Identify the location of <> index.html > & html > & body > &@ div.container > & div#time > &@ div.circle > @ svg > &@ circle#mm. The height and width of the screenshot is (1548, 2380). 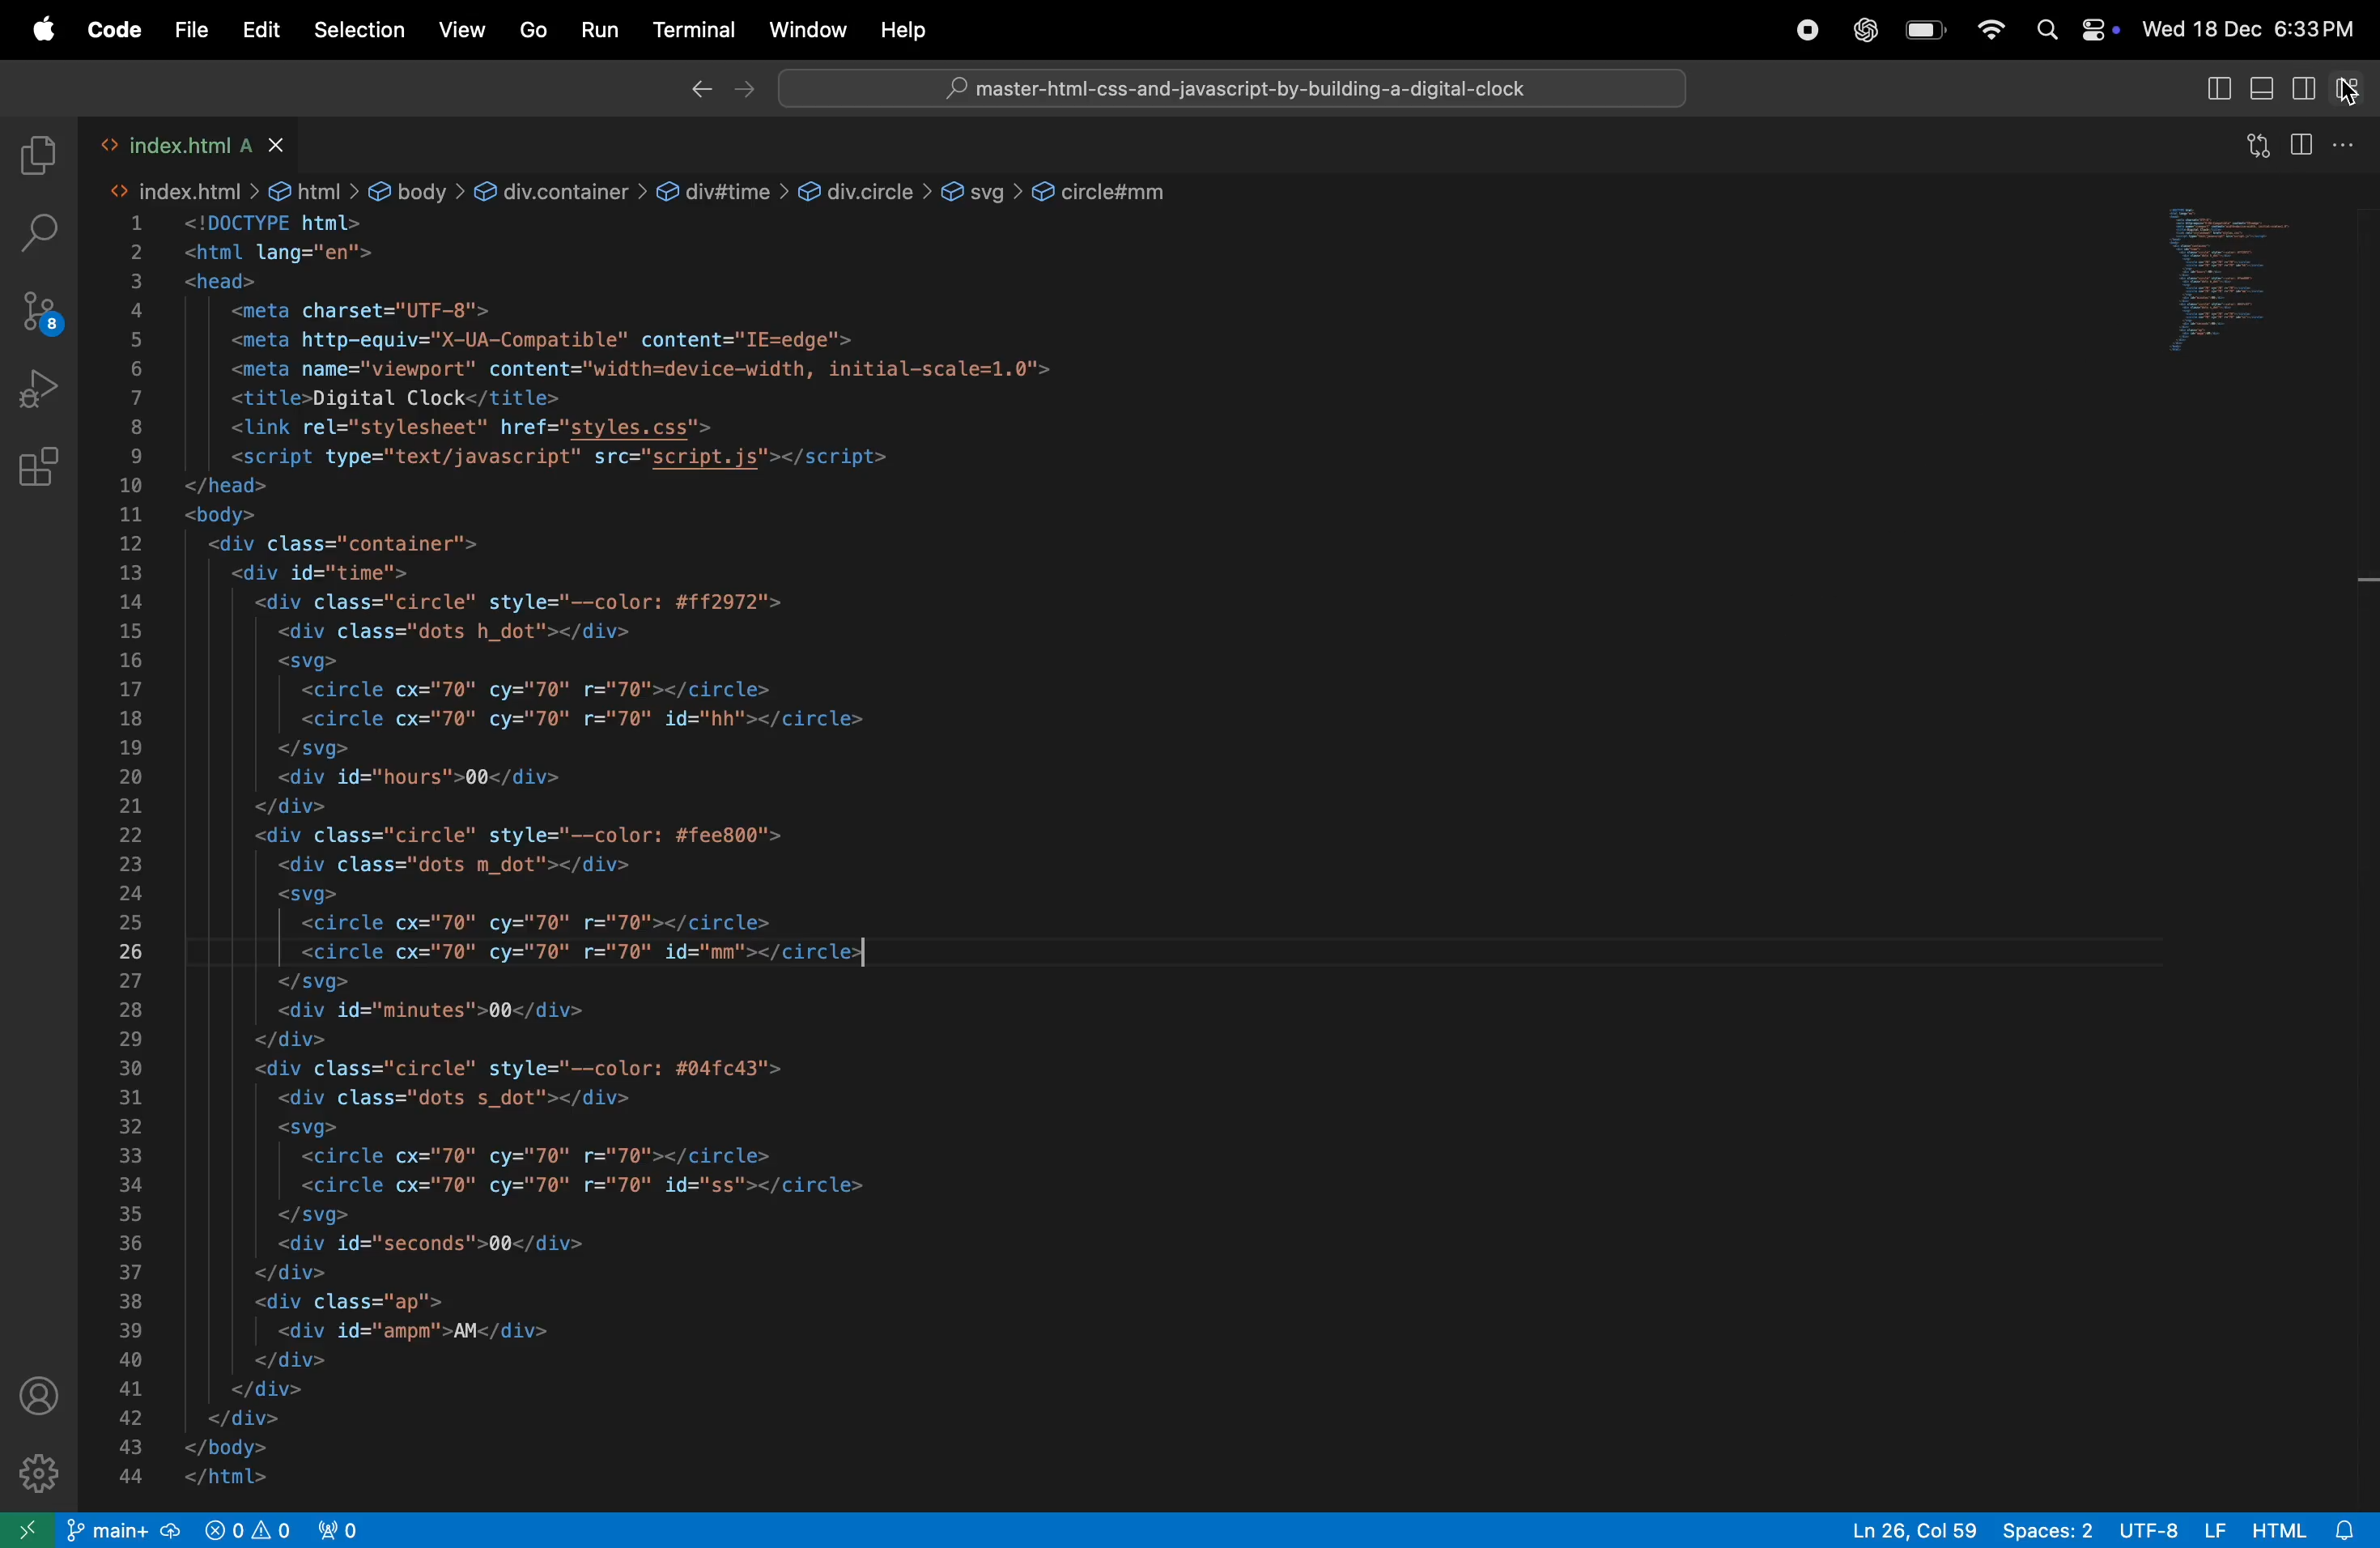
(635, 188).